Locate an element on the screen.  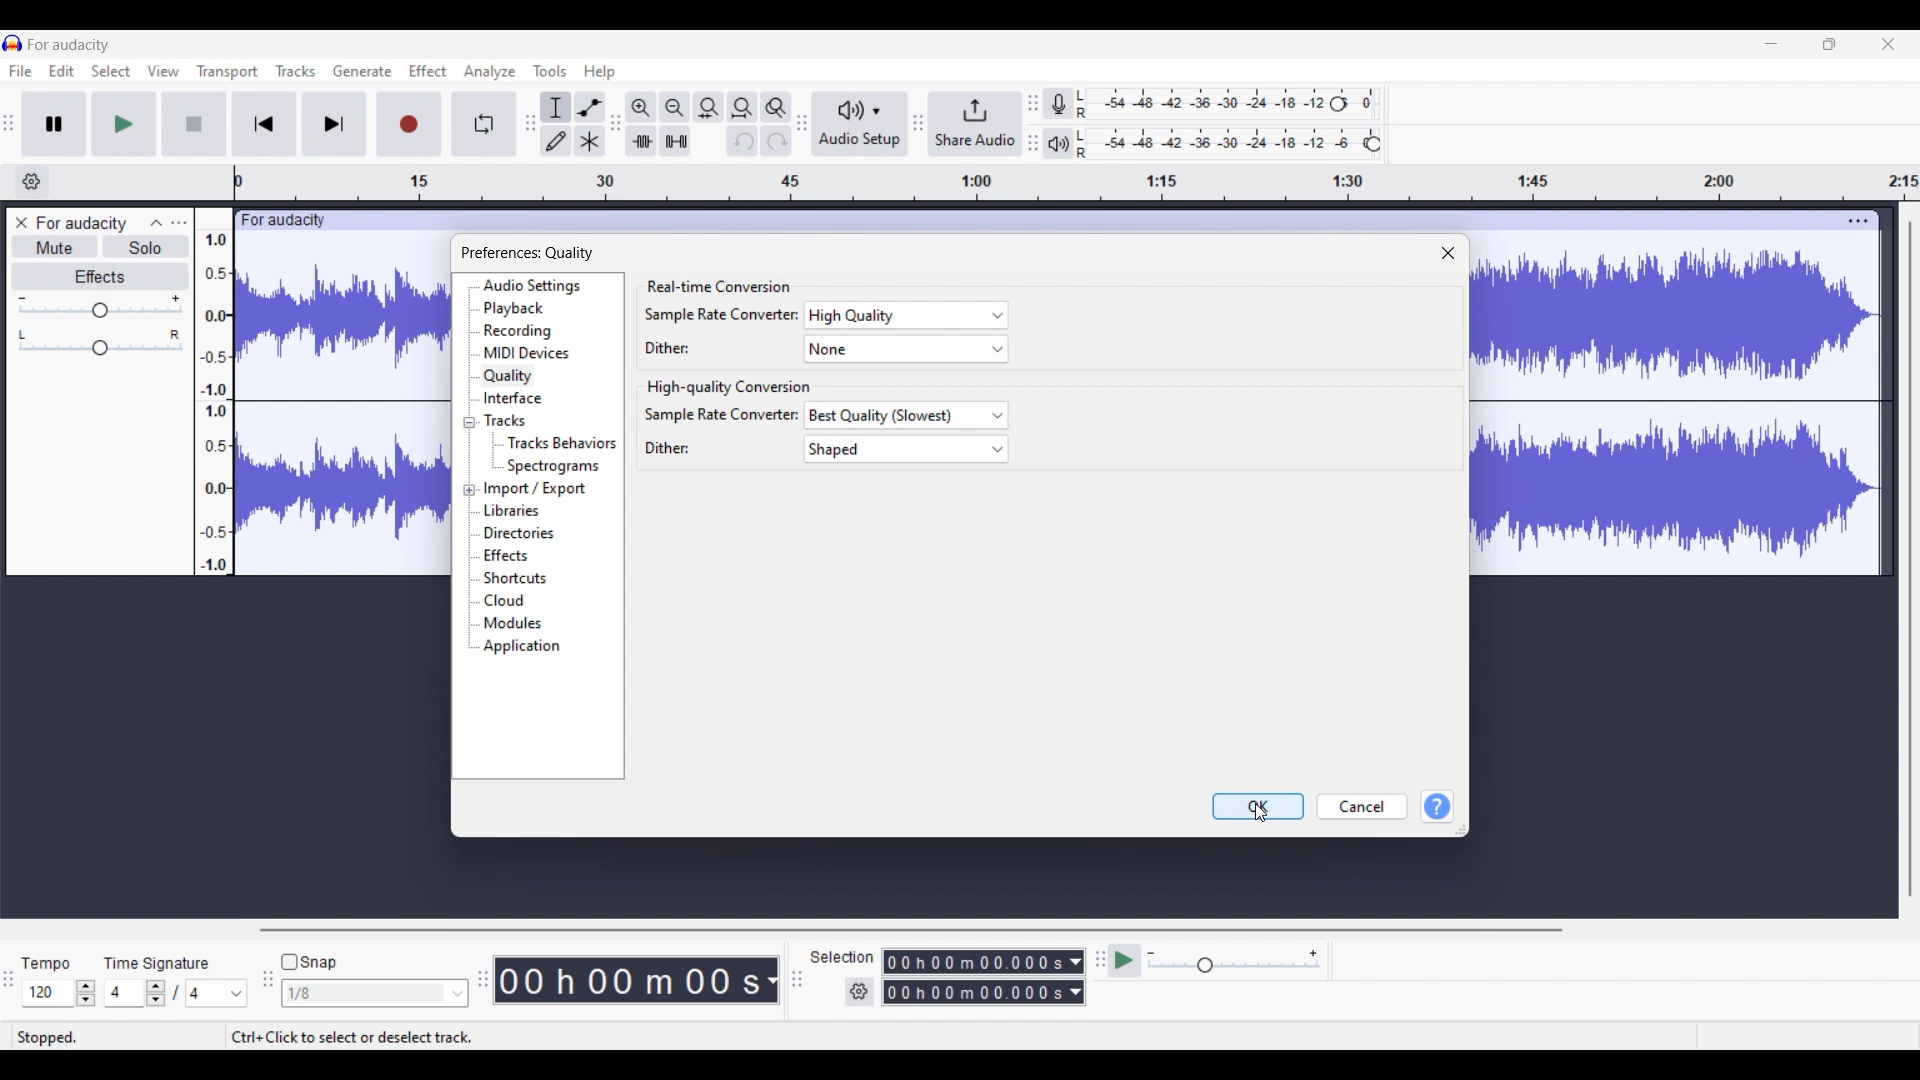
Effects is located at coordinates (100, 276).